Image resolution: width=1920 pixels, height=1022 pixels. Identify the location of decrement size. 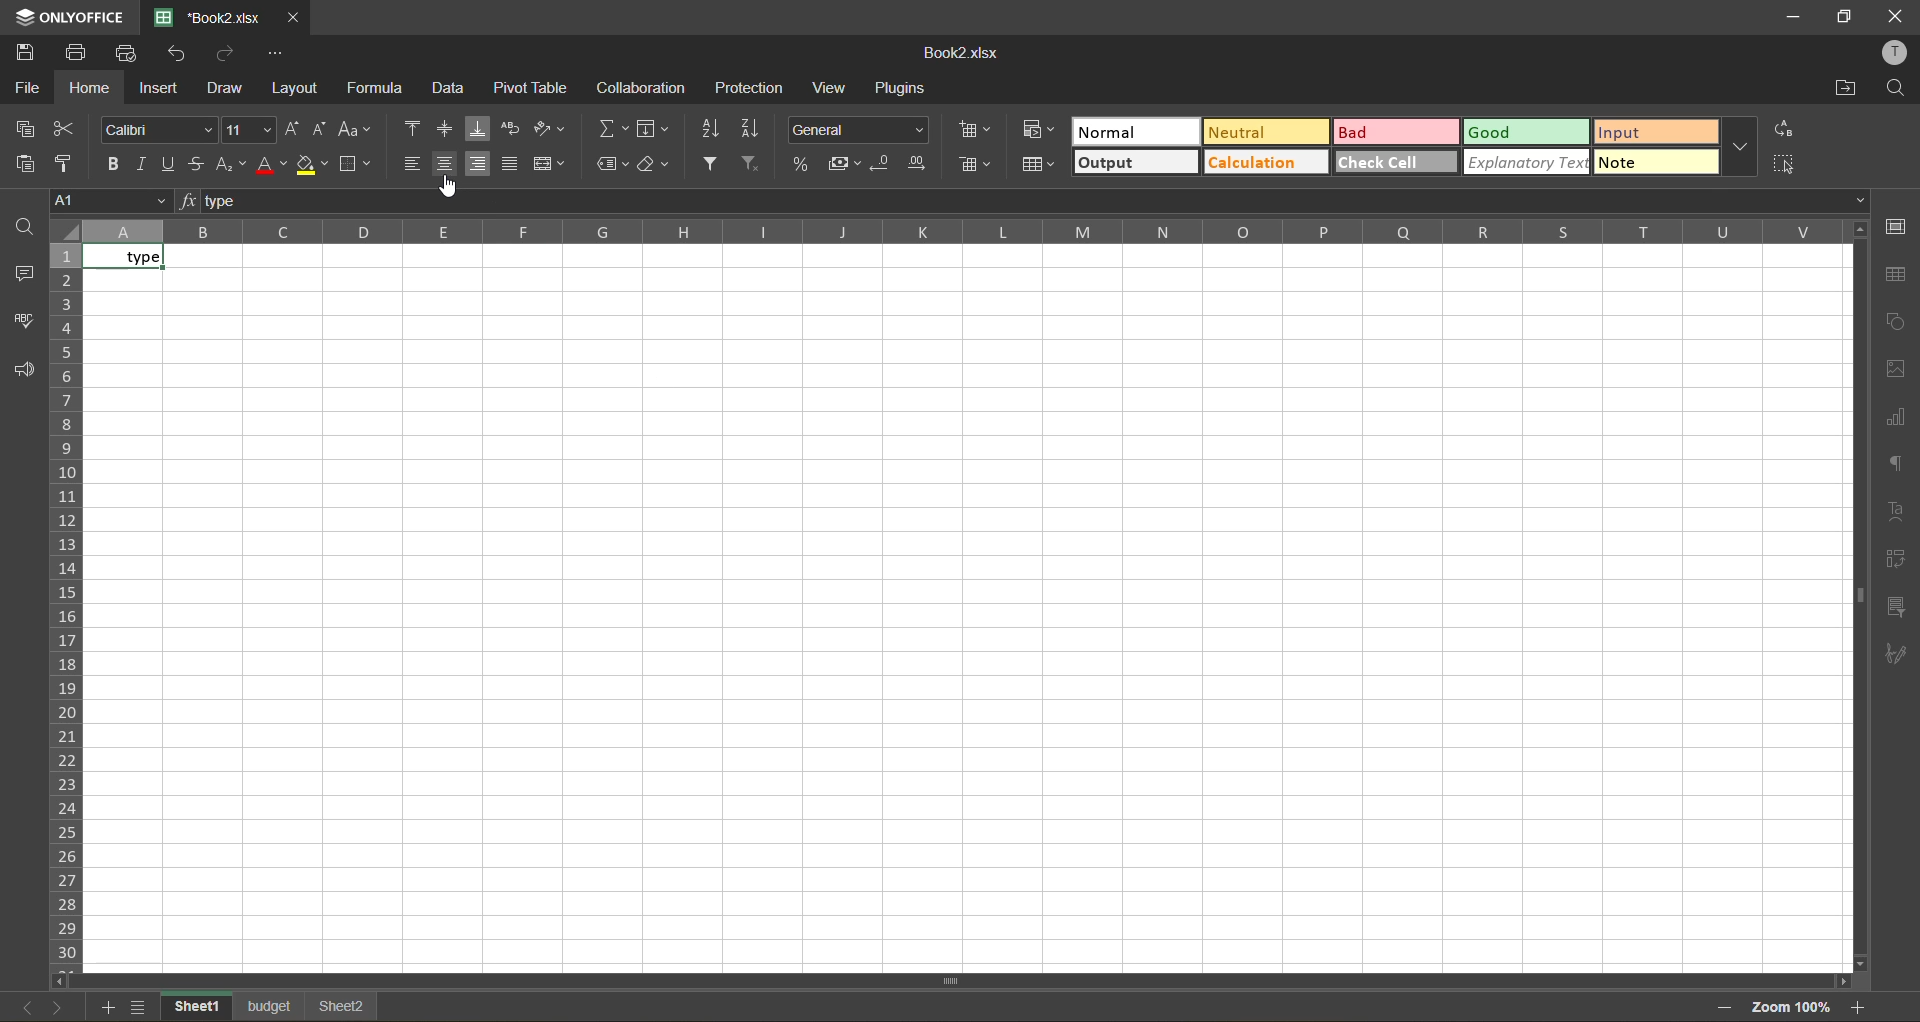
(322, 129).